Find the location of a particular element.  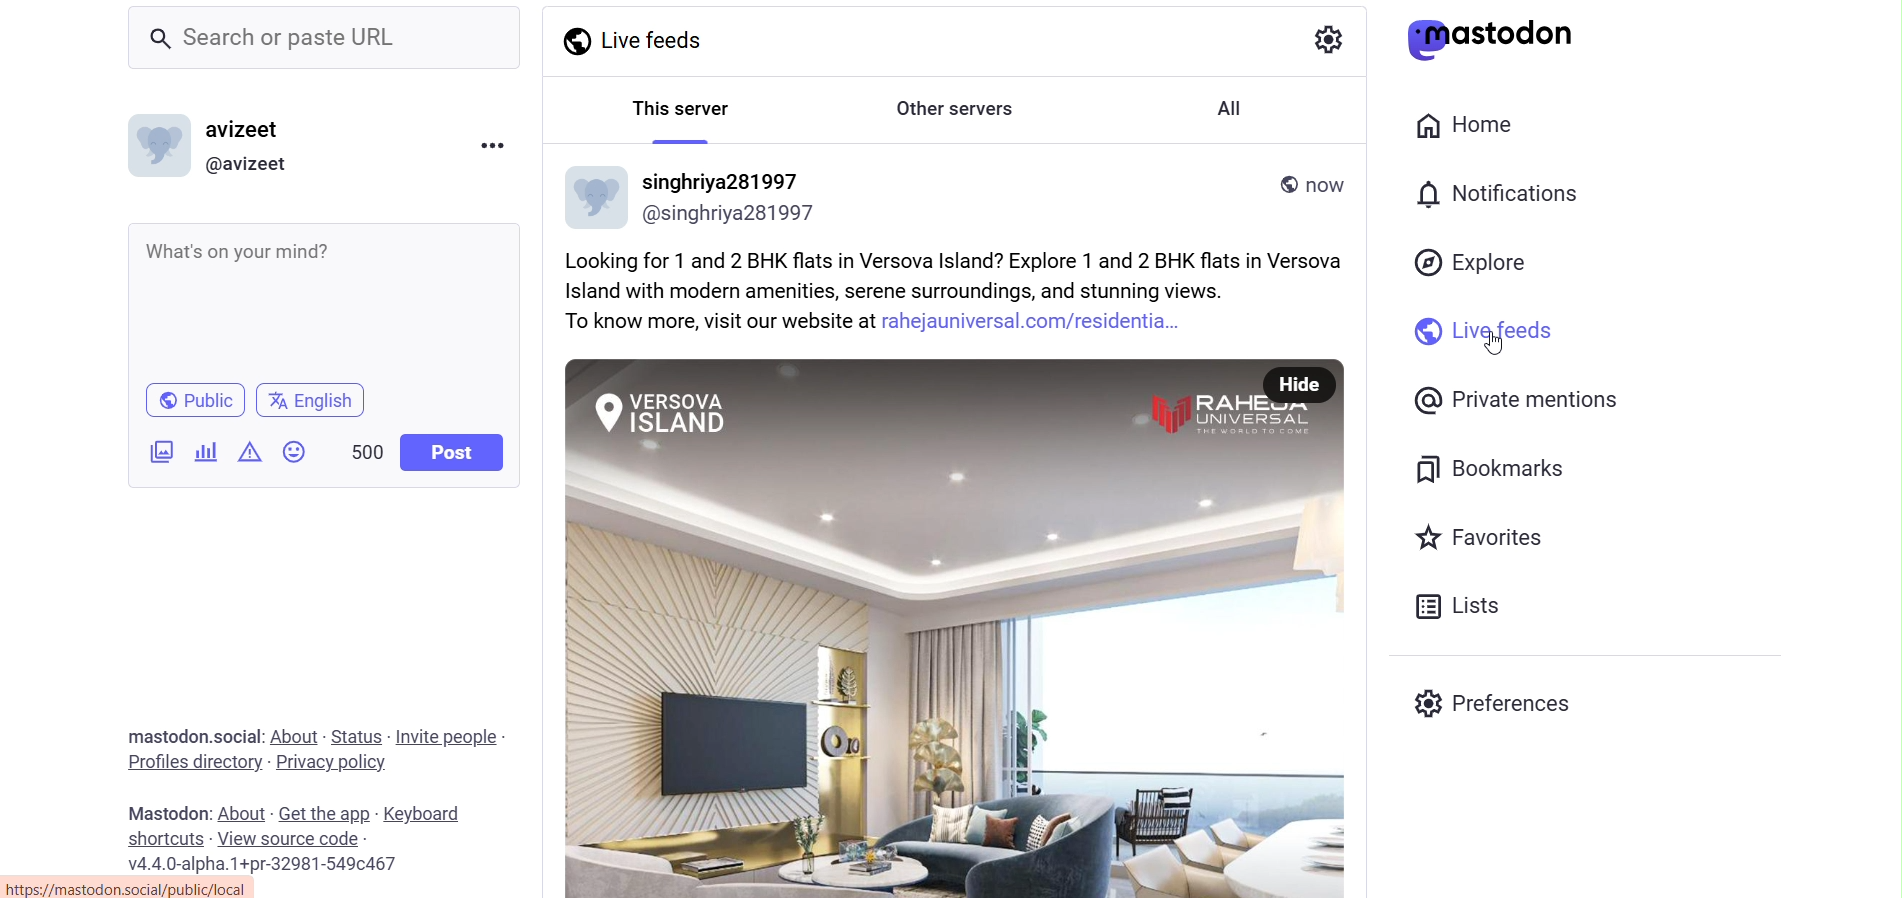

link is located at coordinates (137, 887).